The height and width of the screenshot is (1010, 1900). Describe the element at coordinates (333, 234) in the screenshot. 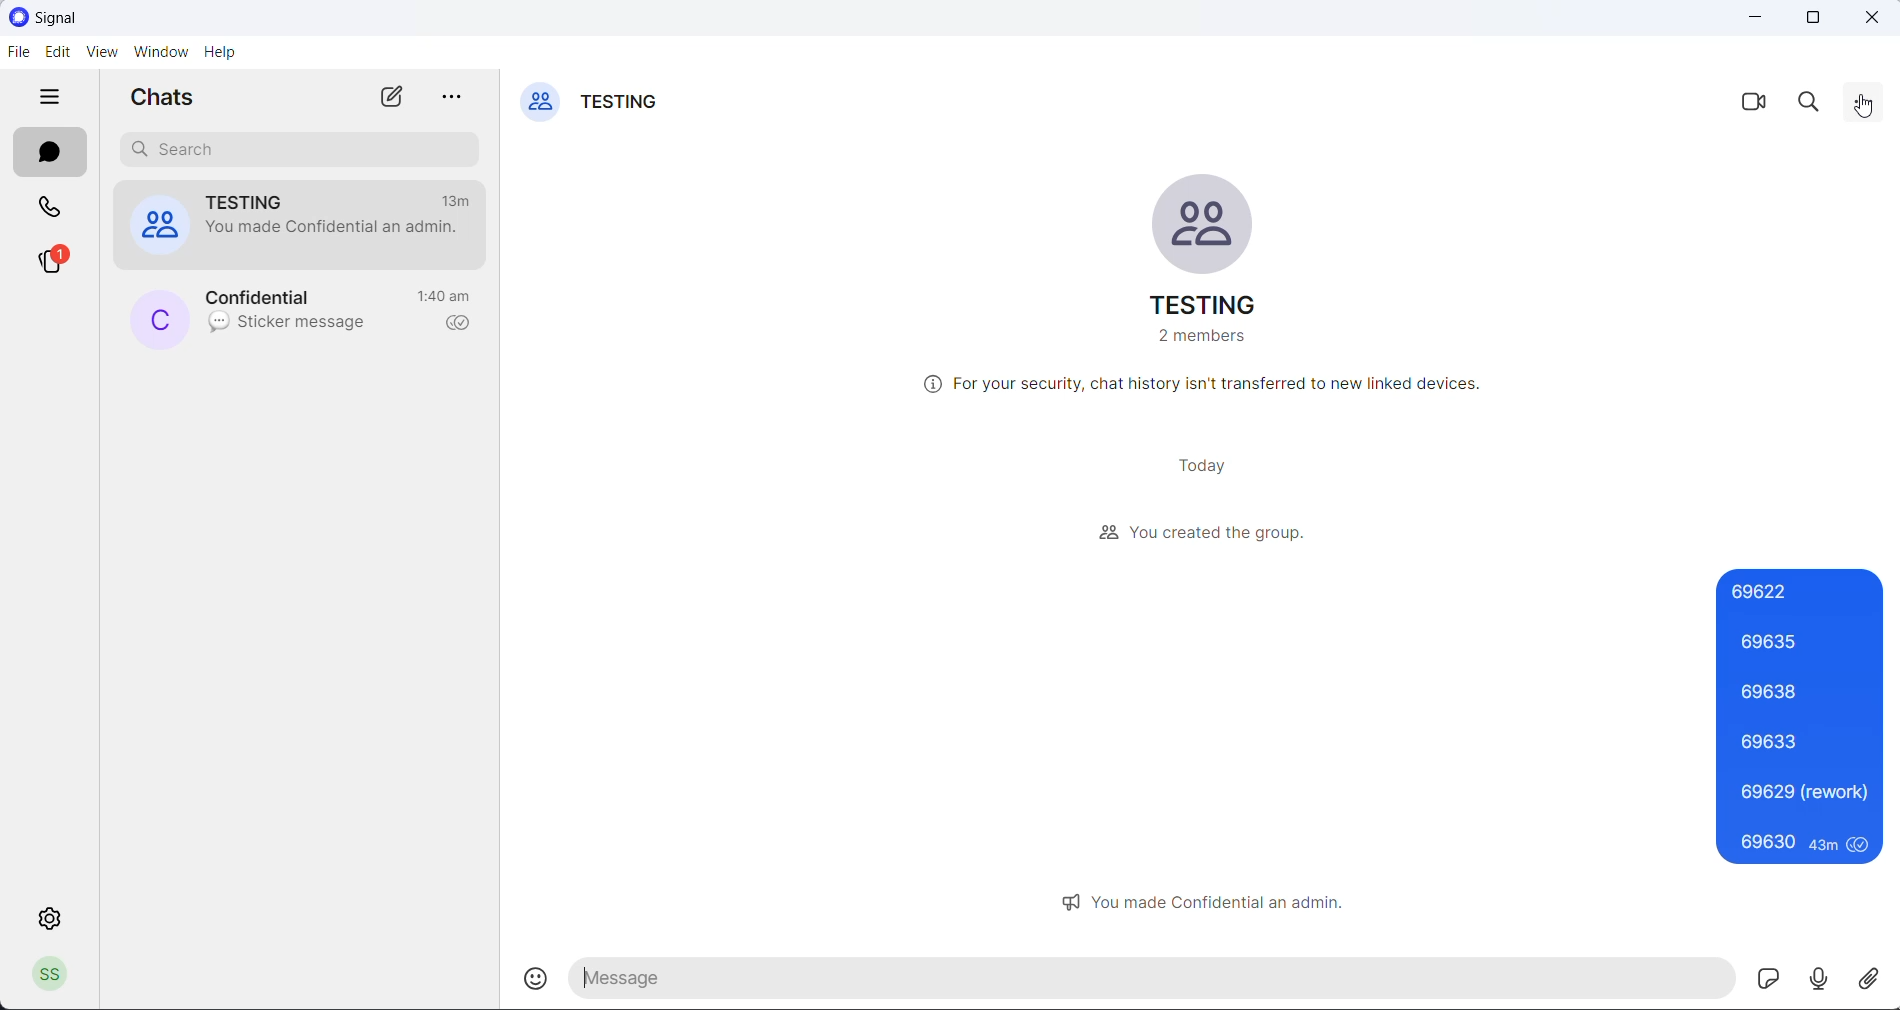

I see `admin change notification` at that location.